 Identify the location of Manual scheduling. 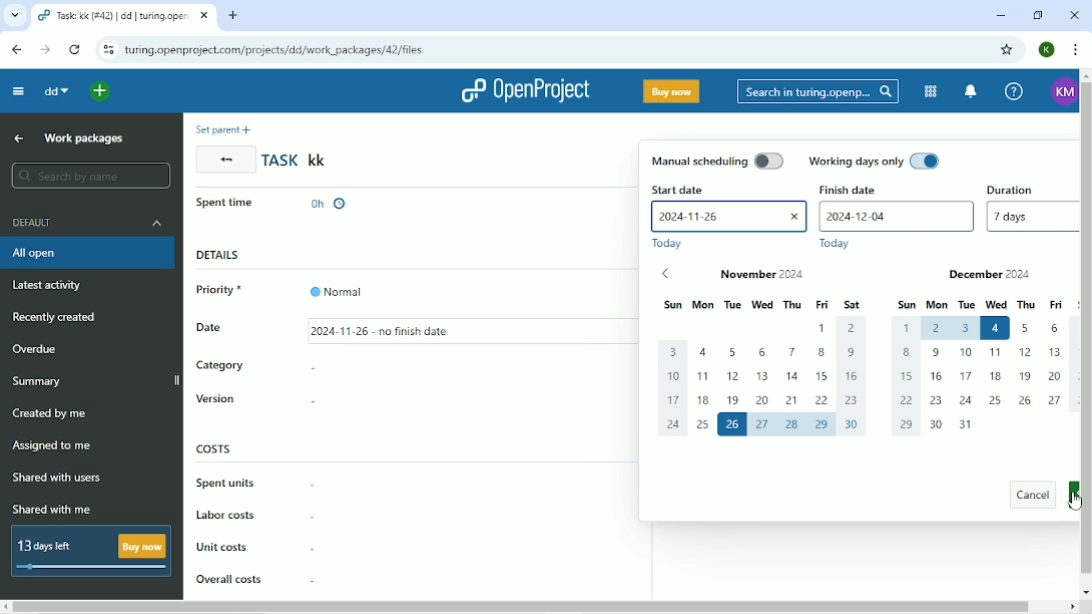
(717, 160).